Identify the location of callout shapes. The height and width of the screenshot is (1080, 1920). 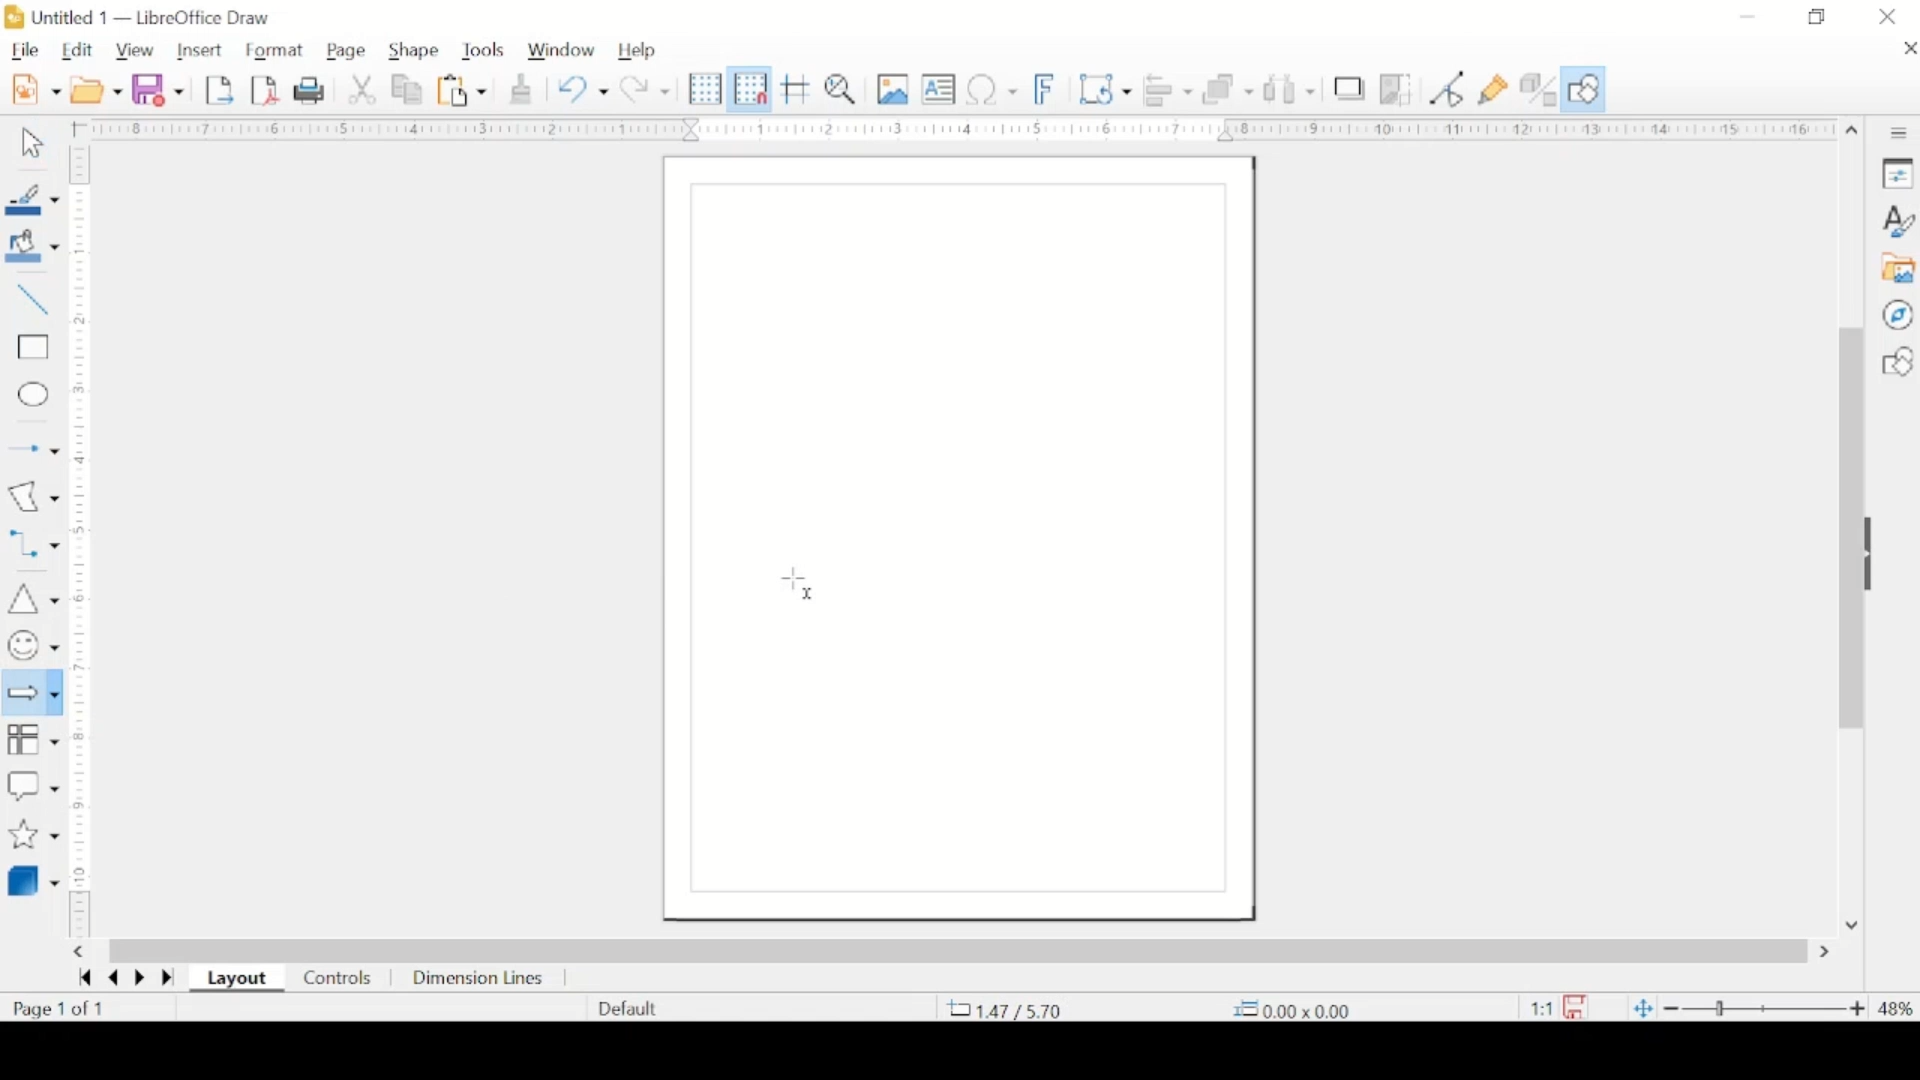
(32, 787).